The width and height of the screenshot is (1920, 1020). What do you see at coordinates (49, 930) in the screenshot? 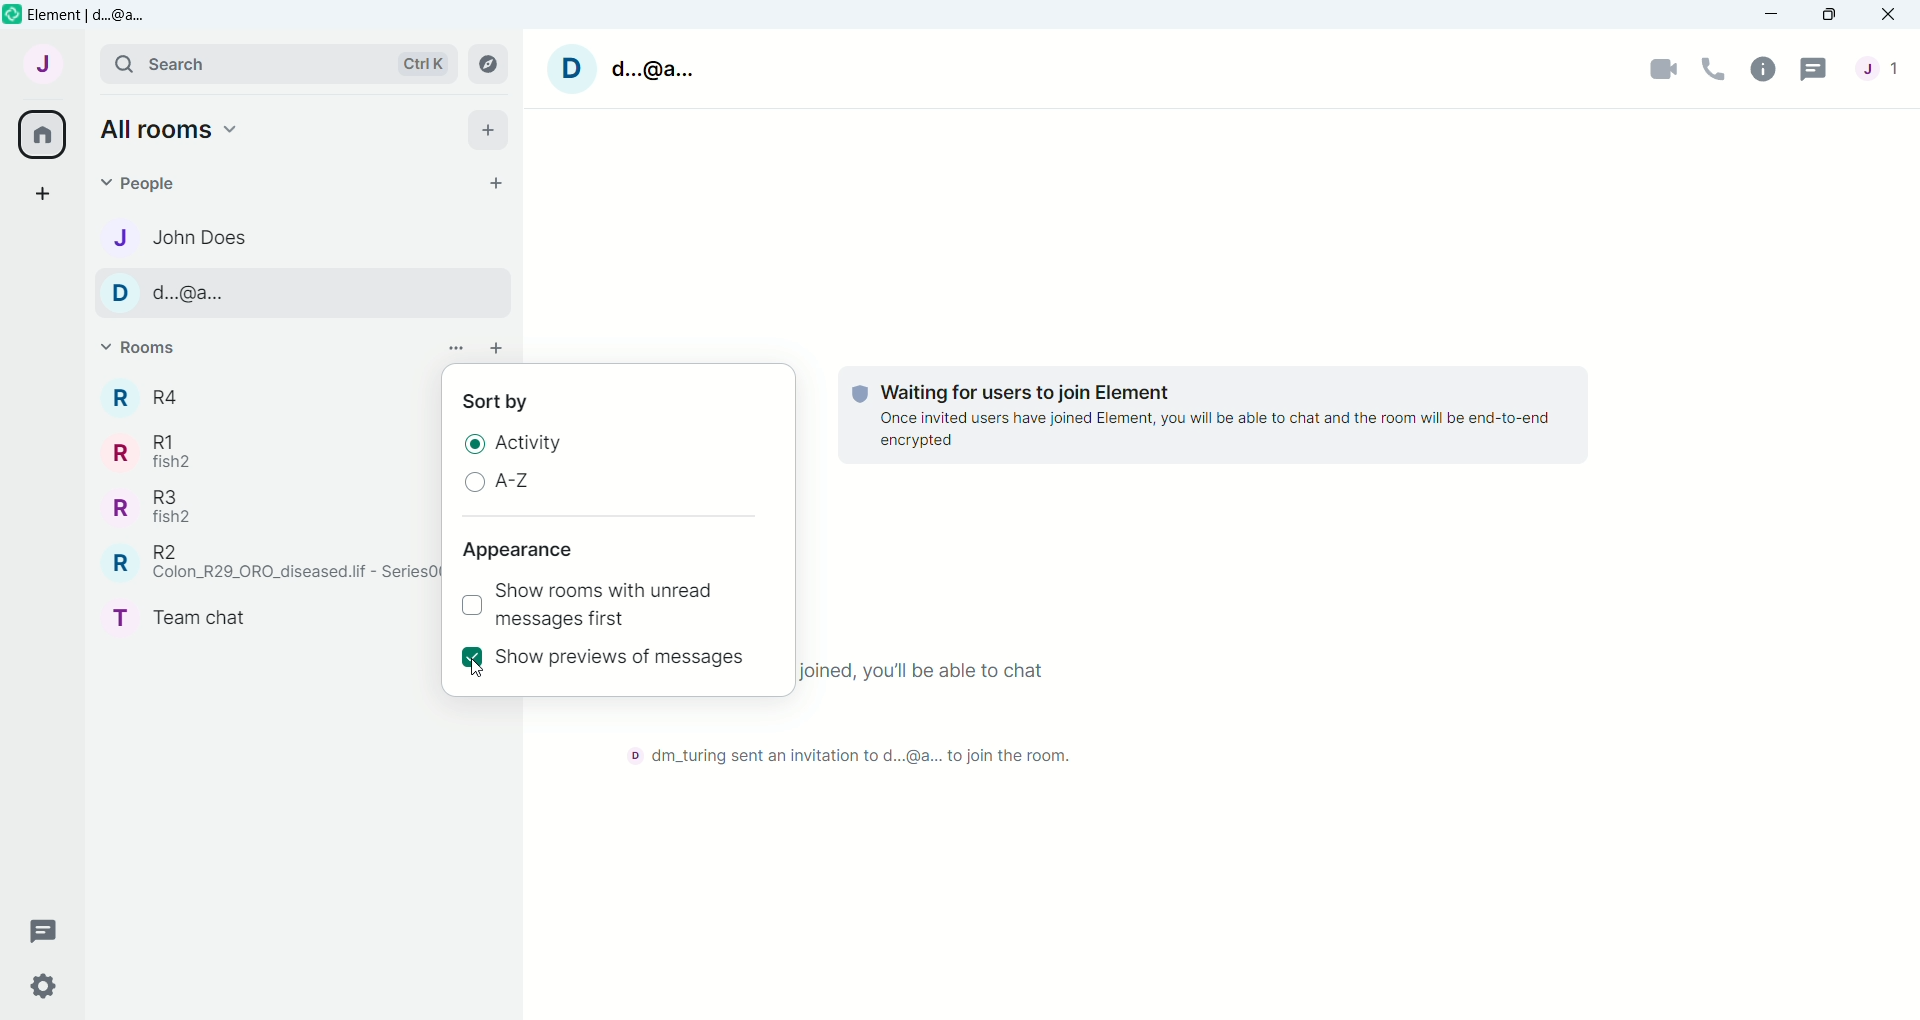
I see `Threads` at bounding box center [49, 930].